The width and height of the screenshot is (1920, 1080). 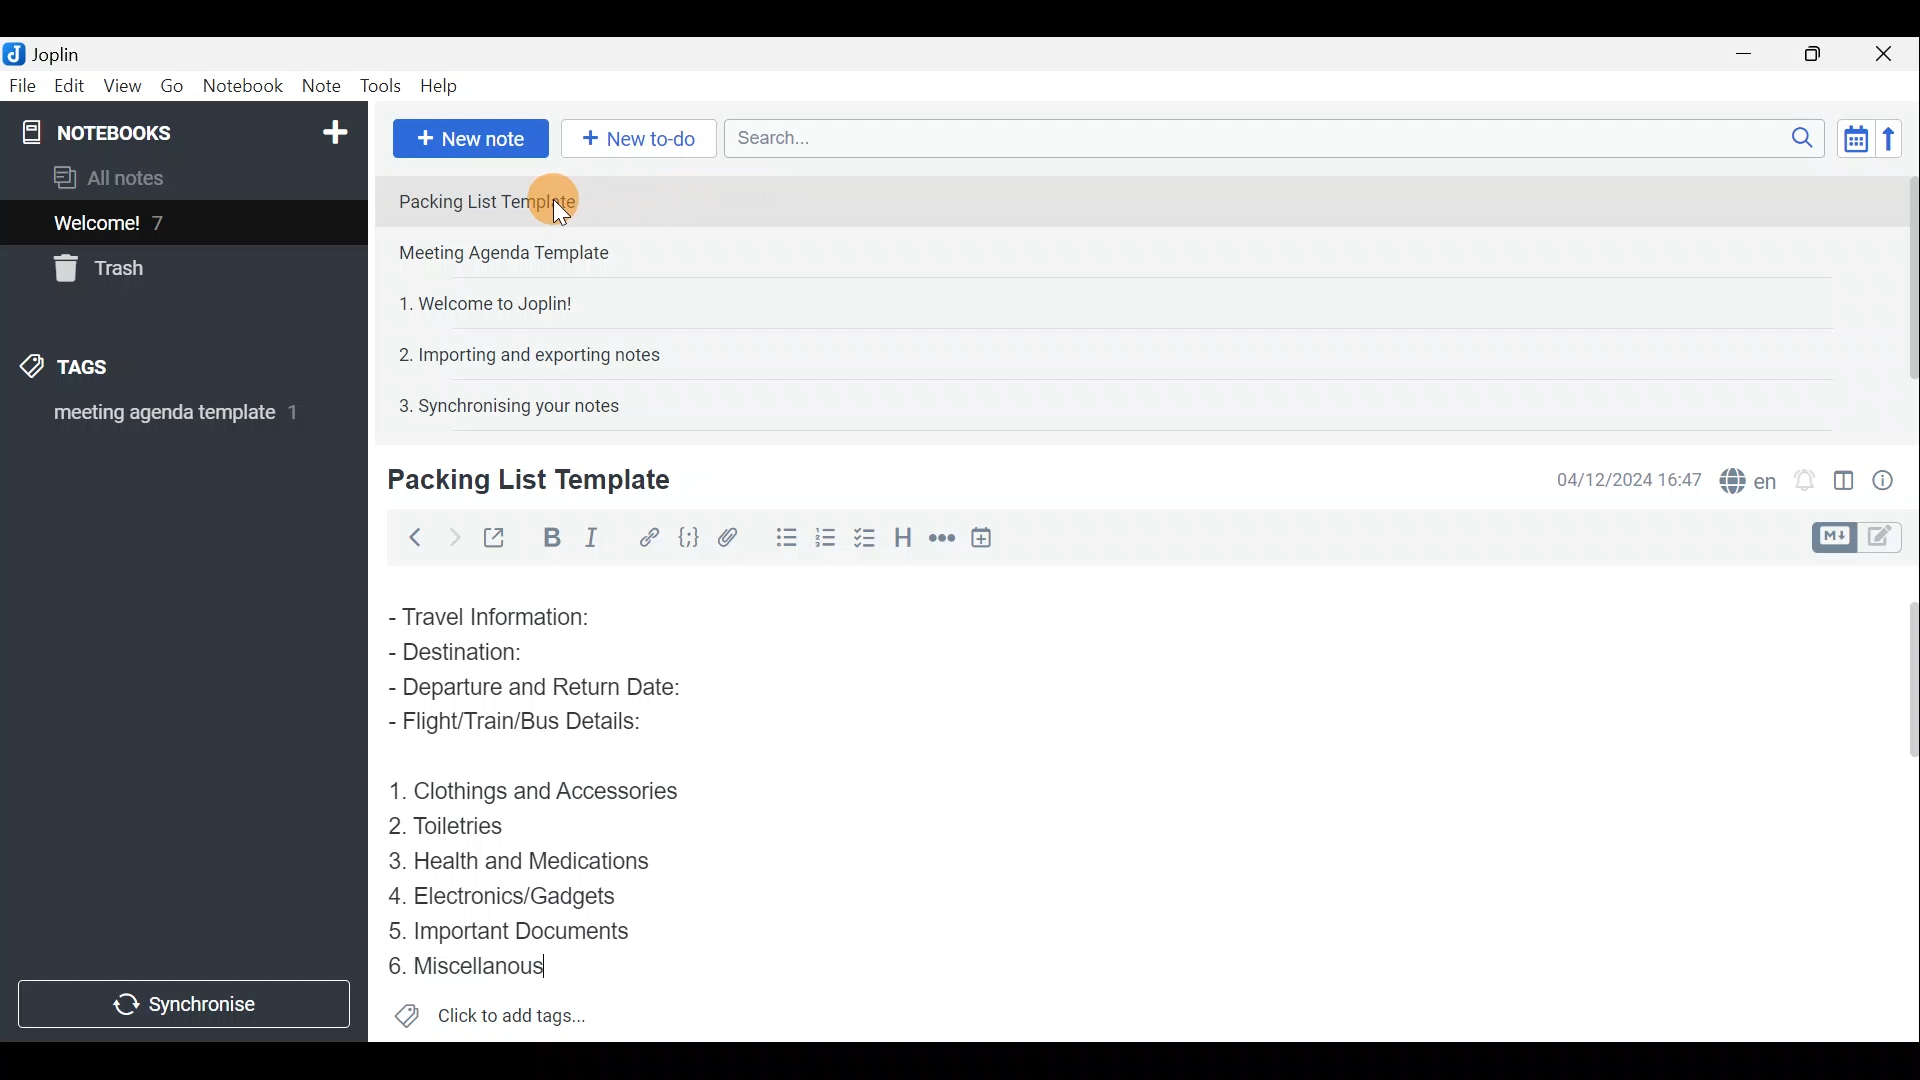 I want to click on File, so click(x=20, y=84).